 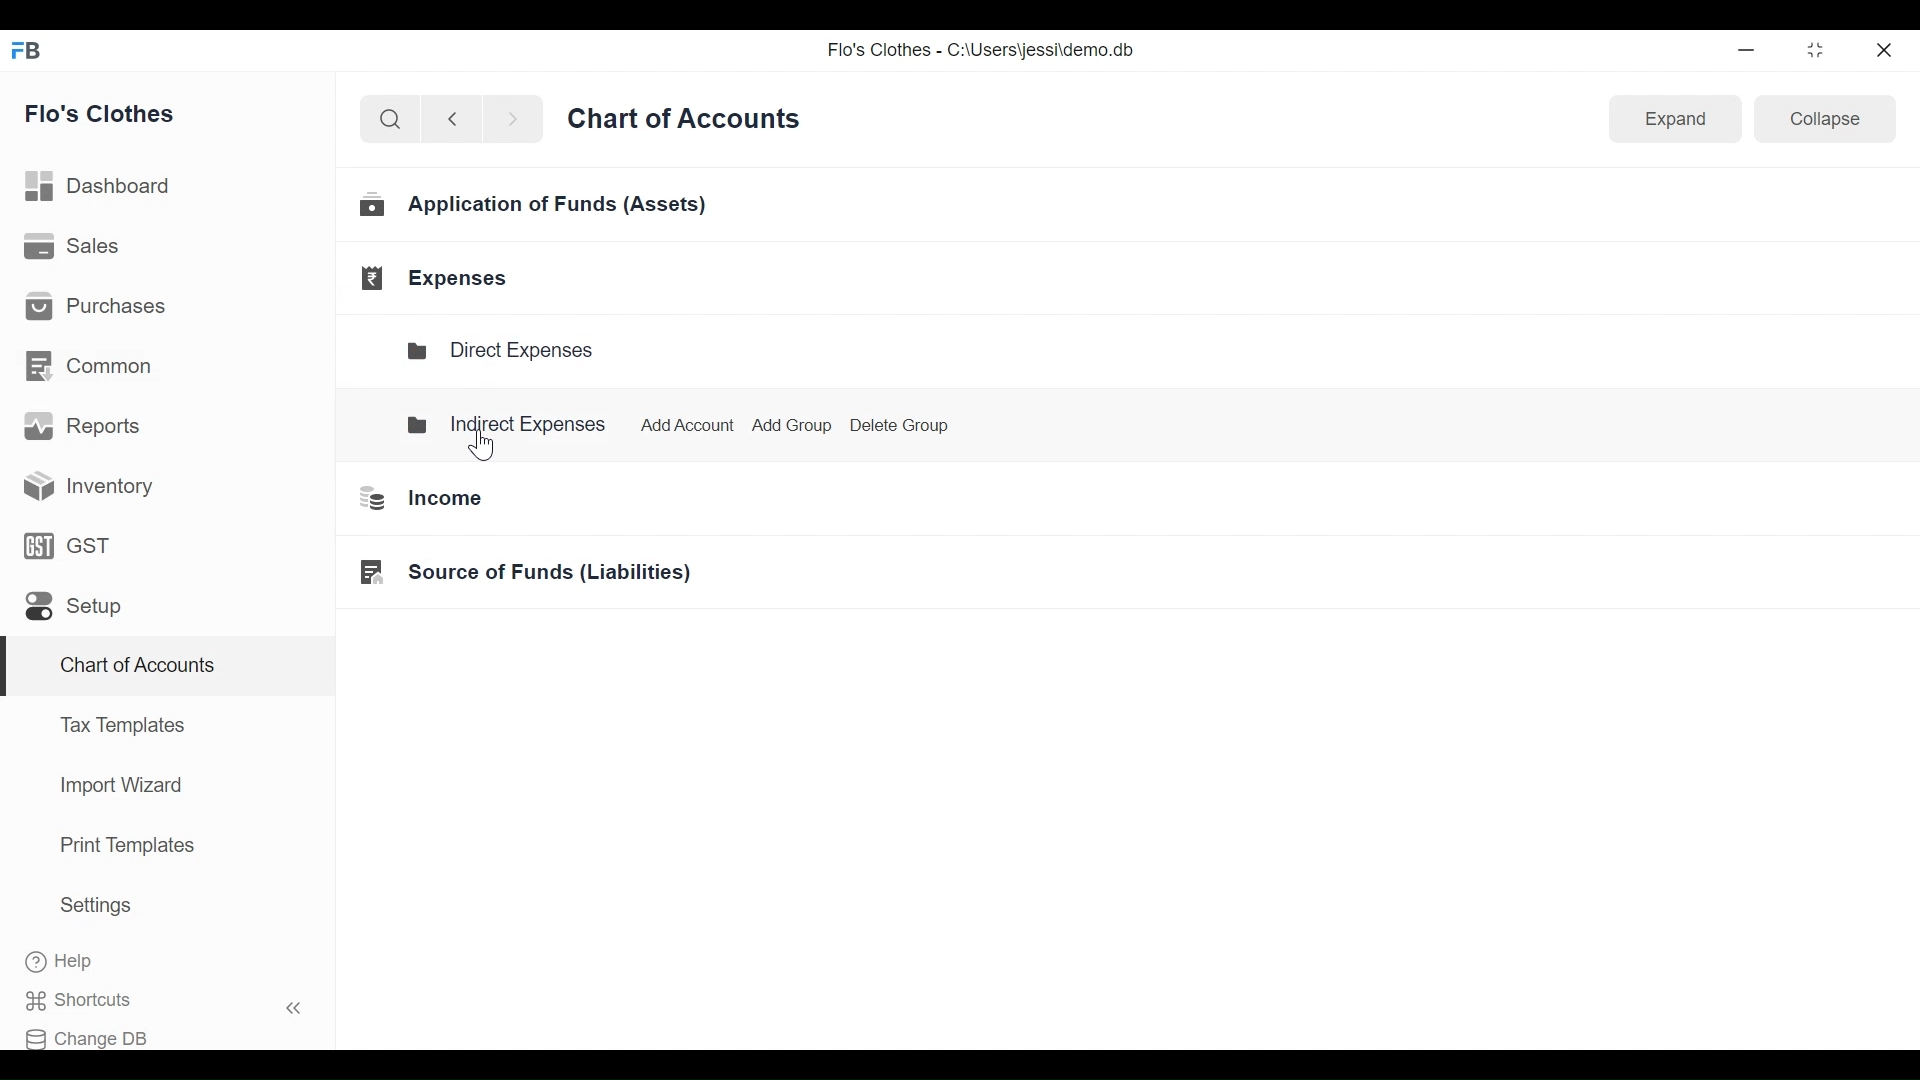 What do you see at coordinates (518, 573) in the screenshot?
I see `Source of Funds (Liabilities)` at bounding box center [518, 573].